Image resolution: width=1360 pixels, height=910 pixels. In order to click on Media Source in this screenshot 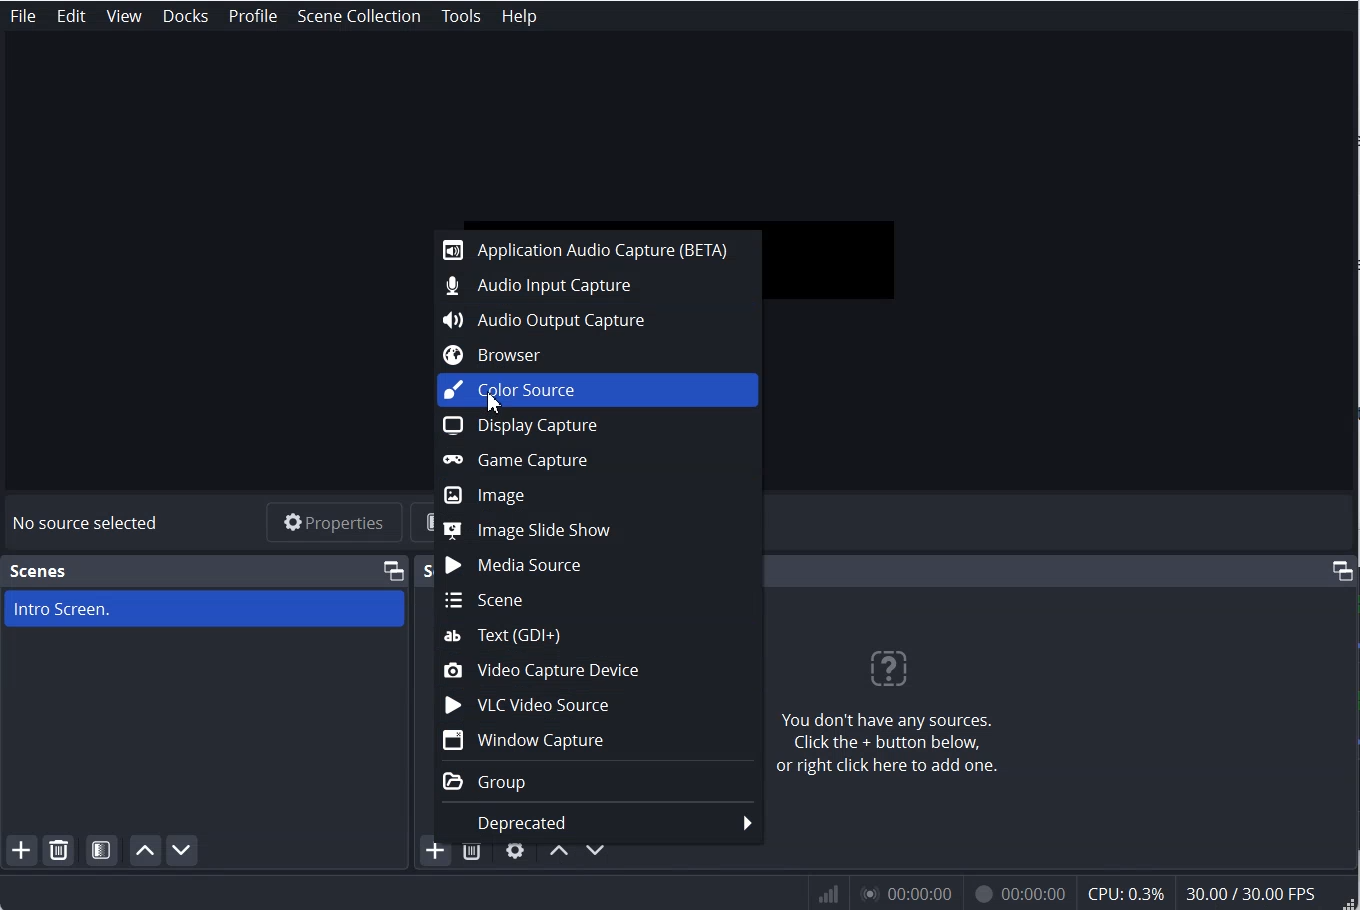, I will do `click(598, 563)`.